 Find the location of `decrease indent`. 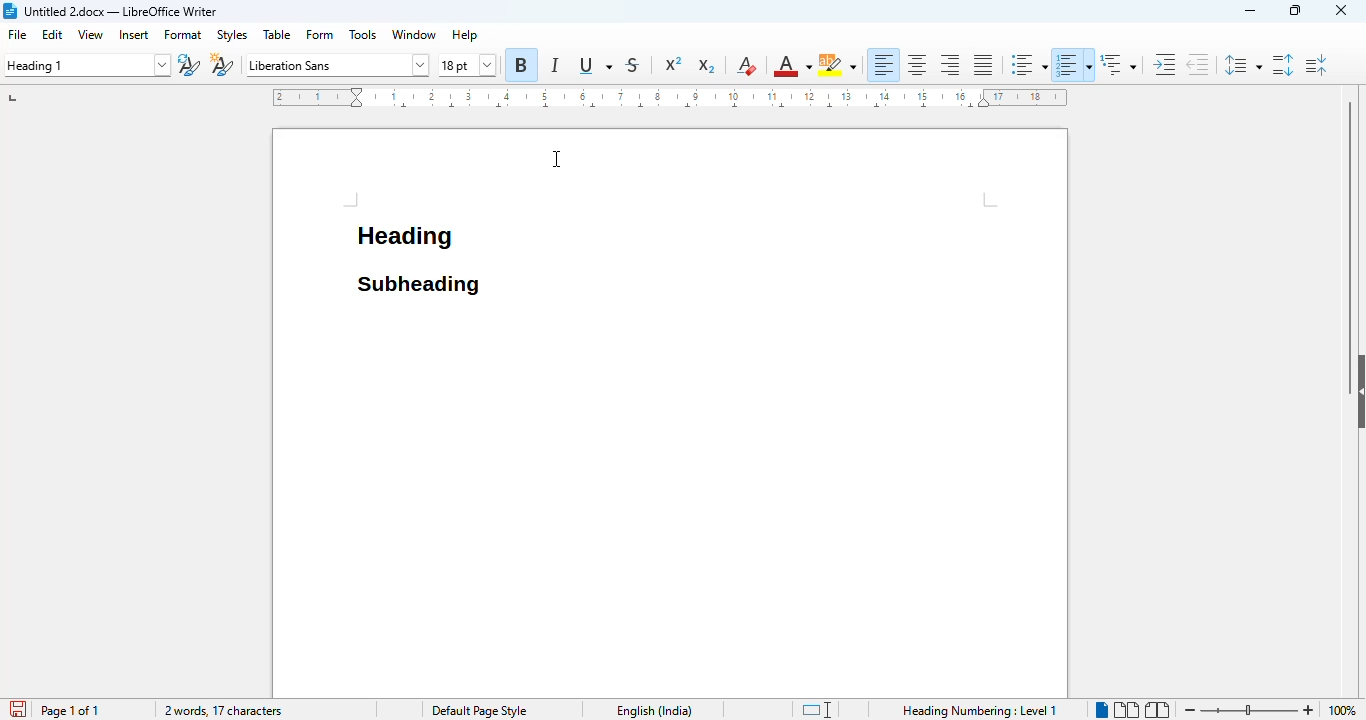

decrease indent is located at coordinates (1197, 64).